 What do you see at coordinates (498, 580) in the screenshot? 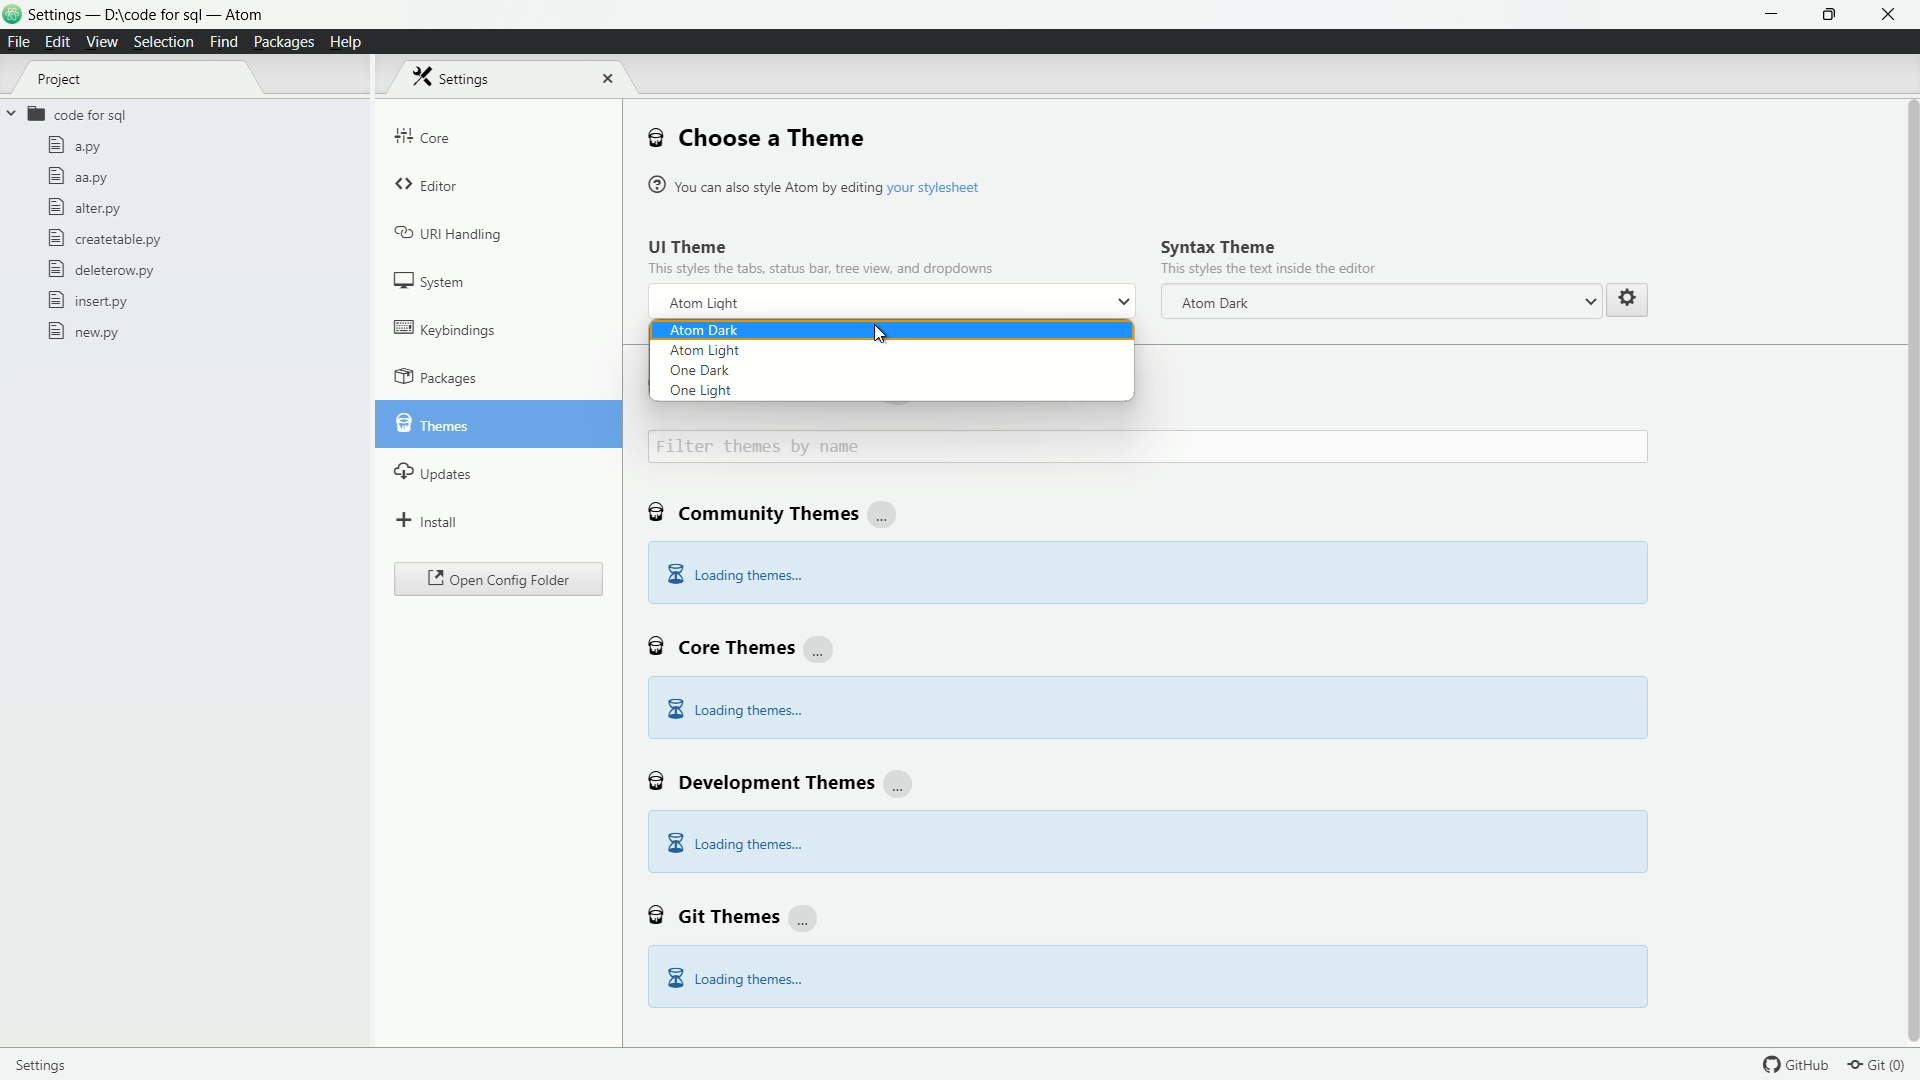
I see `open config folder` at bounding box center [498, 580].